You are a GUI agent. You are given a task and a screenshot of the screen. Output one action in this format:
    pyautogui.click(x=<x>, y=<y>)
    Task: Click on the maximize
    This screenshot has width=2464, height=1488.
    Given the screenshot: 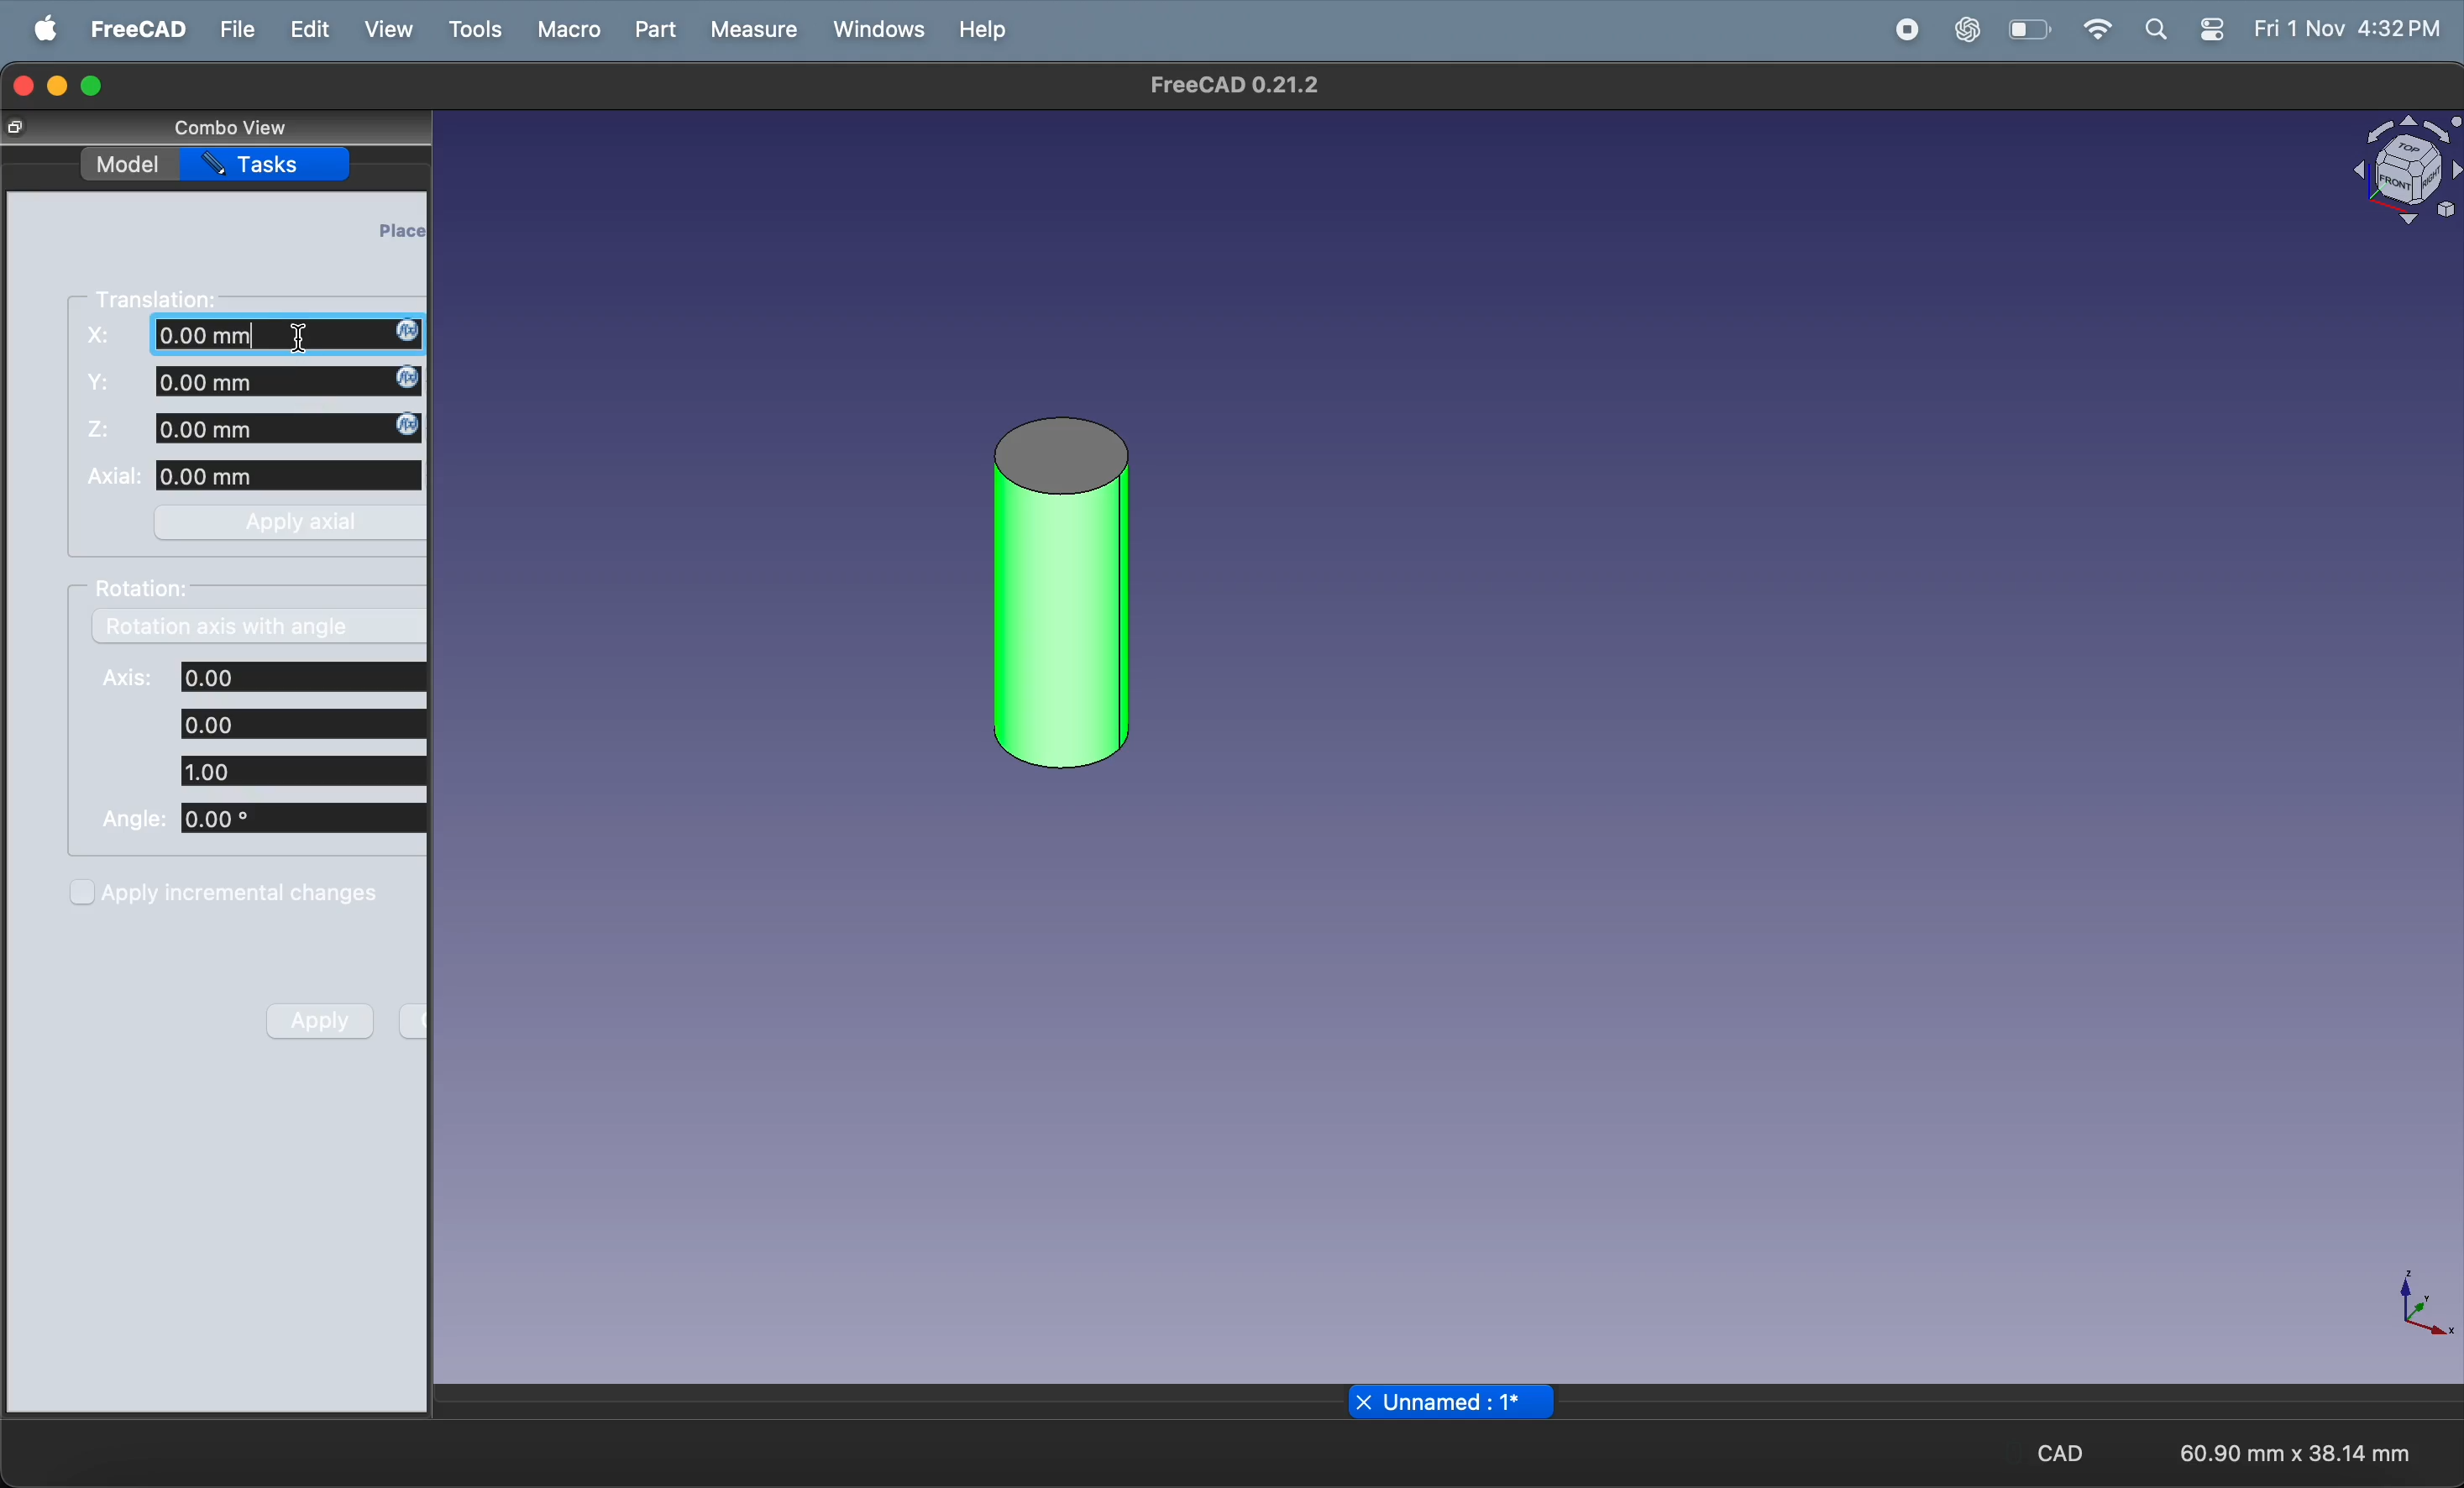 What is the action you would take?
    pyautogui.click(x=98, y=85)
    